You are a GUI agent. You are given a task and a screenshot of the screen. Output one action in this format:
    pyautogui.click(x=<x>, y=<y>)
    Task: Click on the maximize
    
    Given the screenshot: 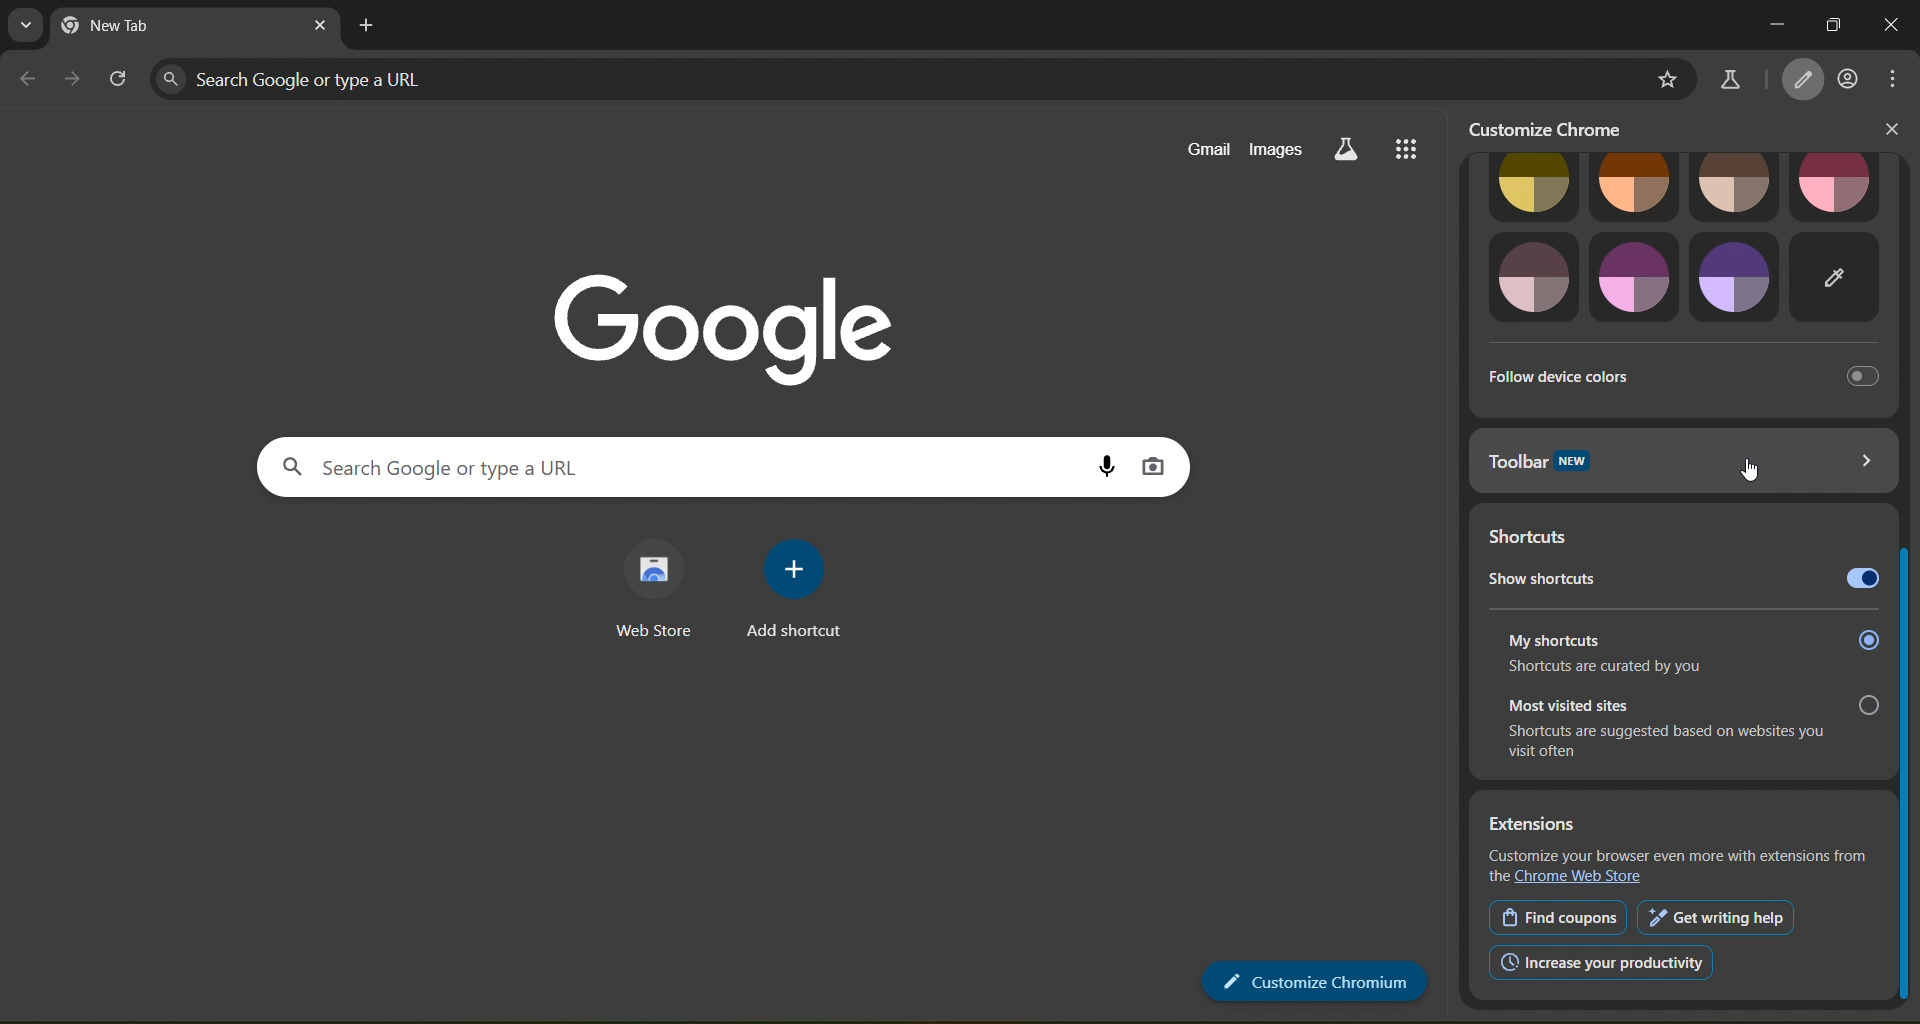 What is the action you would take?
    pyautogui.click(x=1833, y=25)
    